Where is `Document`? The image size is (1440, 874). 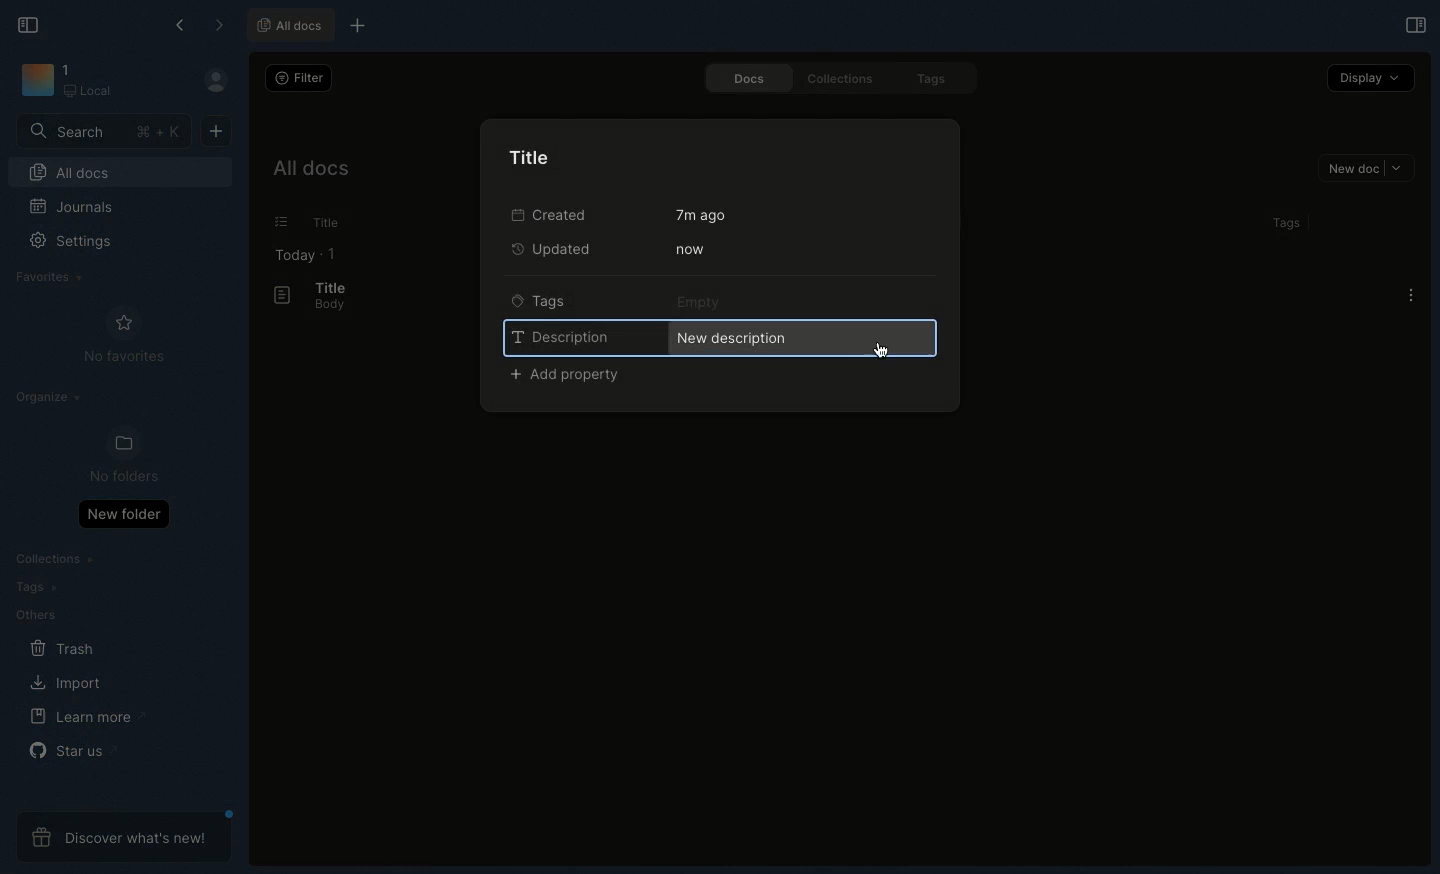 Document is located at coordinates (273, 296).